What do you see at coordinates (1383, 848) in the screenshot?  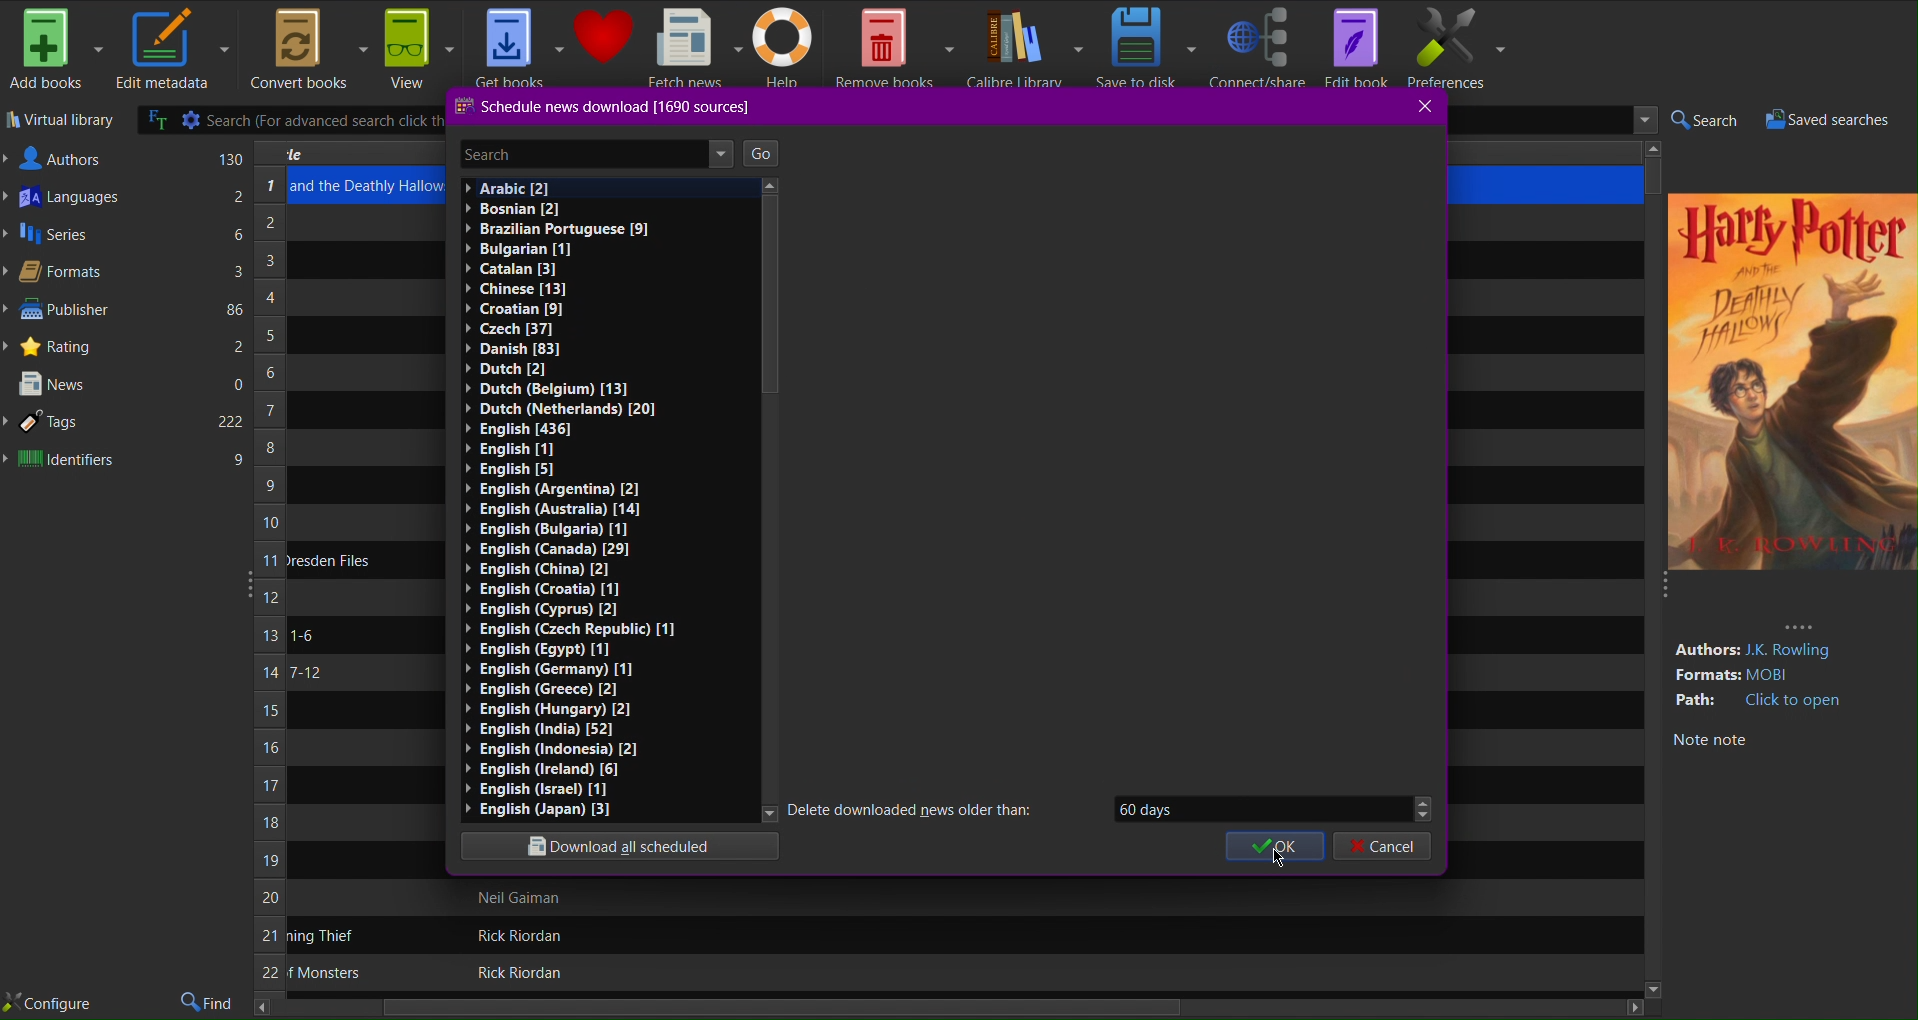 I see `Cancel` at bounding box center [1383, 848].